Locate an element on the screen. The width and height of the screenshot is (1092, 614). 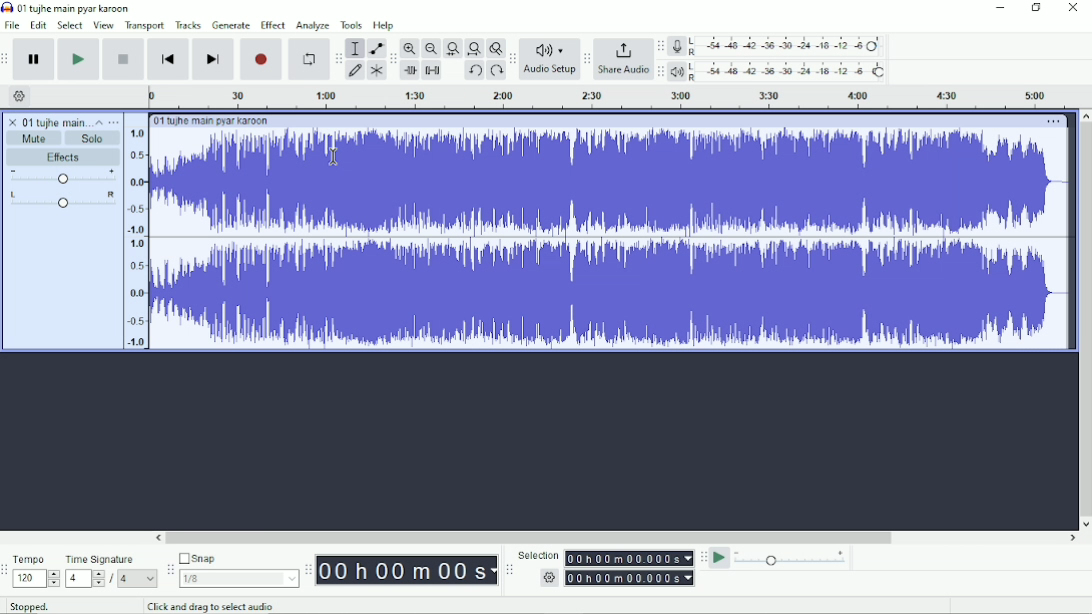
Time signature is located at coordinates (112, 569).